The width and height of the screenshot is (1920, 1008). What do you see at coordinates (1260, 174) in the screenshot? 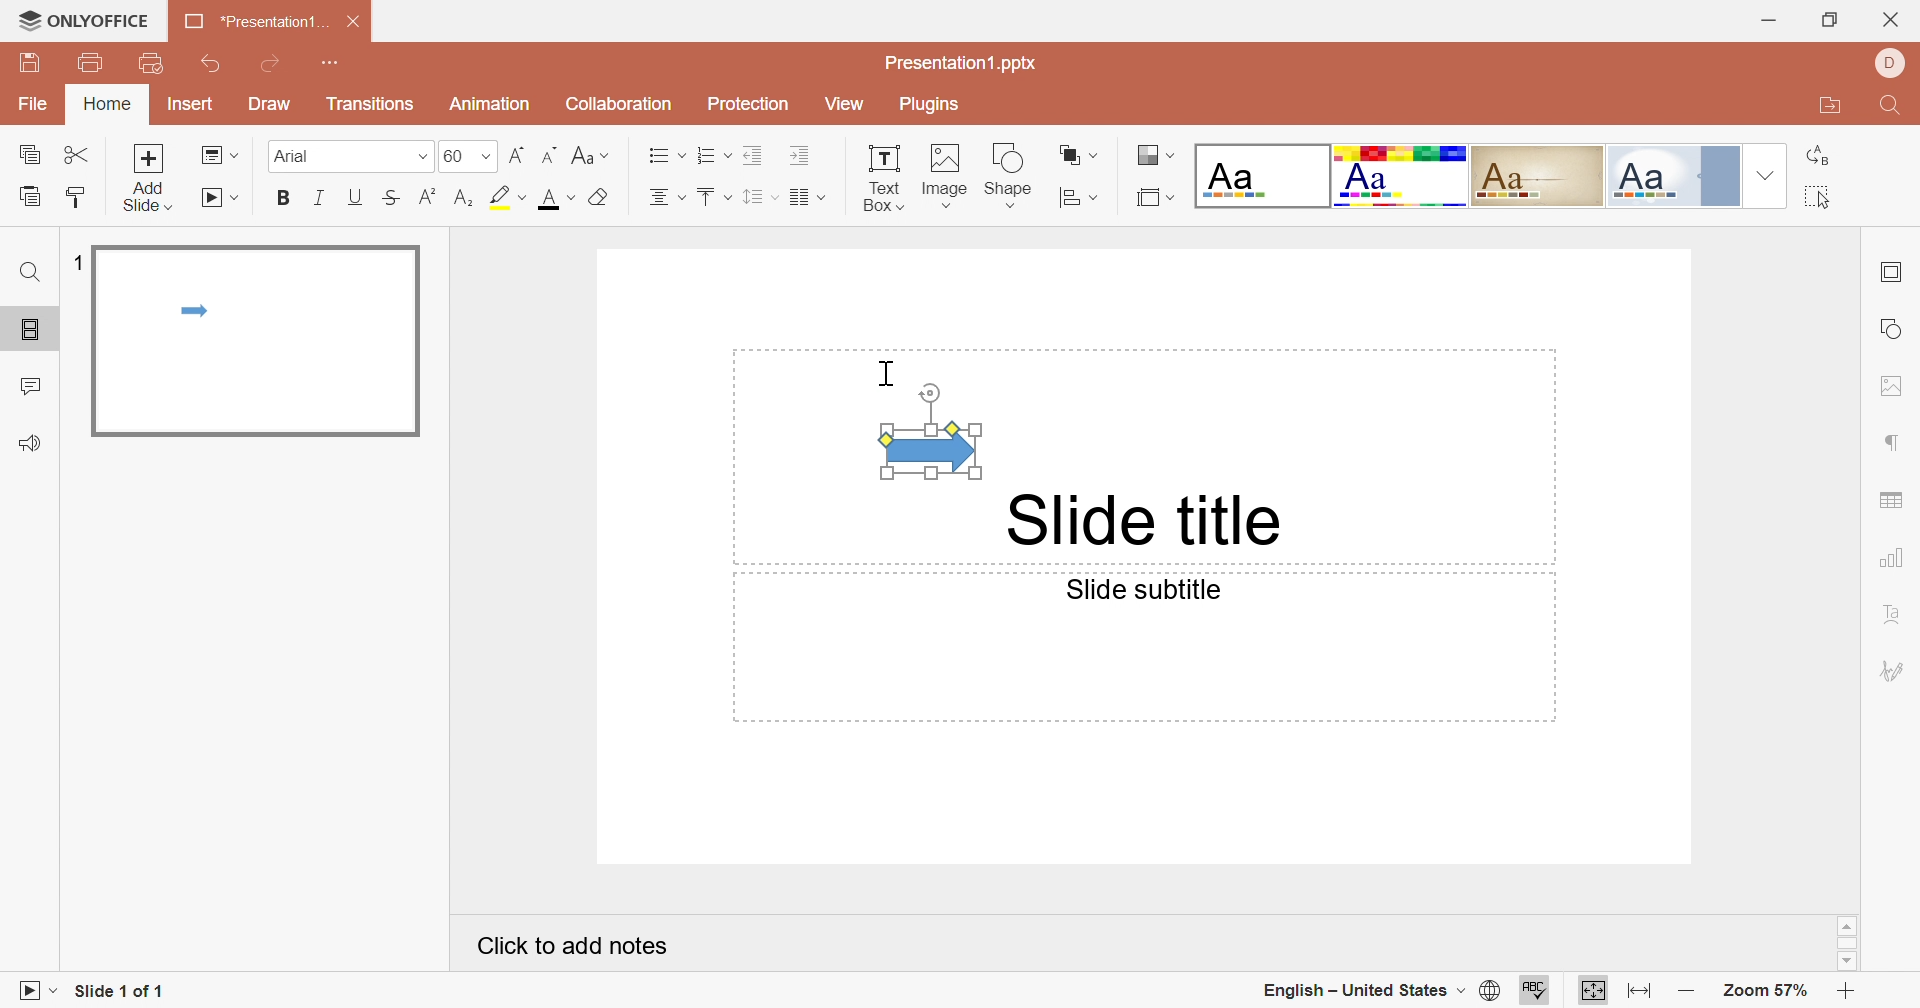
I see `Blank` at bounding box center [1260, 174].